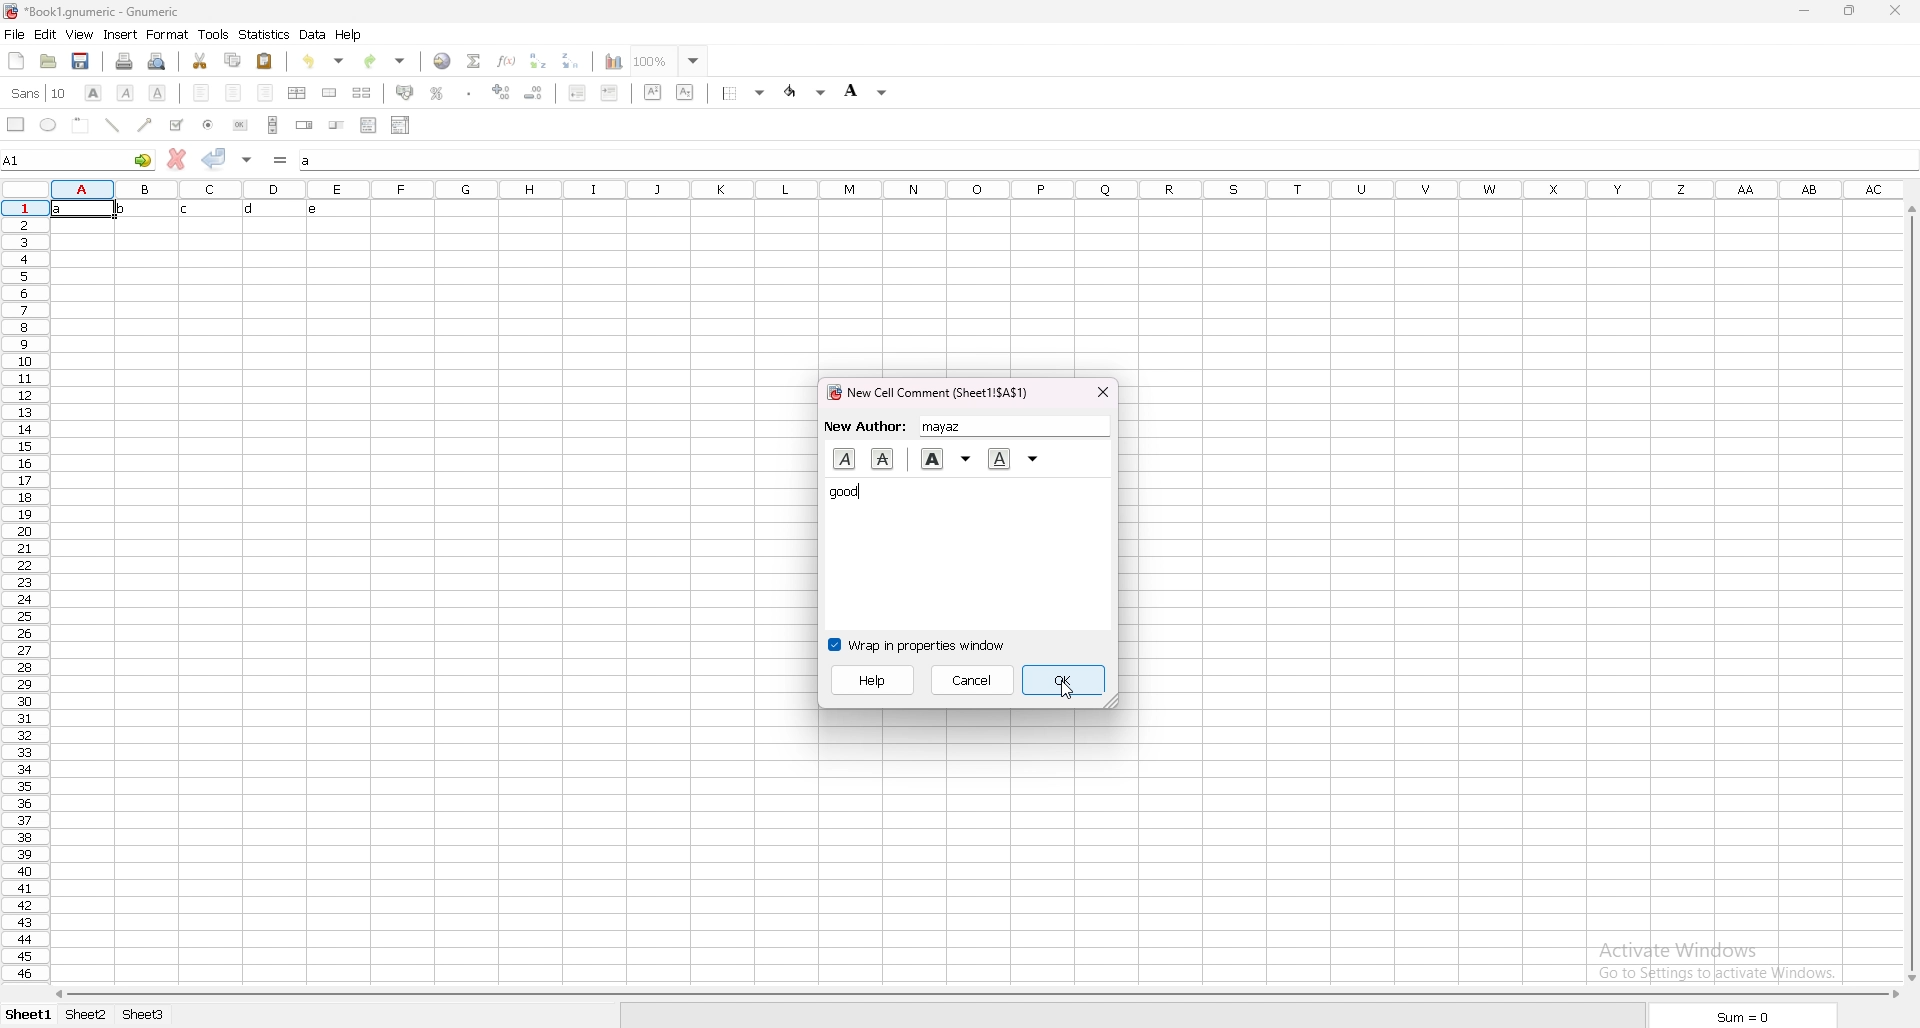 The width and height of the screenshot is (1920, 1028). What do you see at coordinates (79, 34) in the screenshot?
I see `view` at bounding box center [79, 34].